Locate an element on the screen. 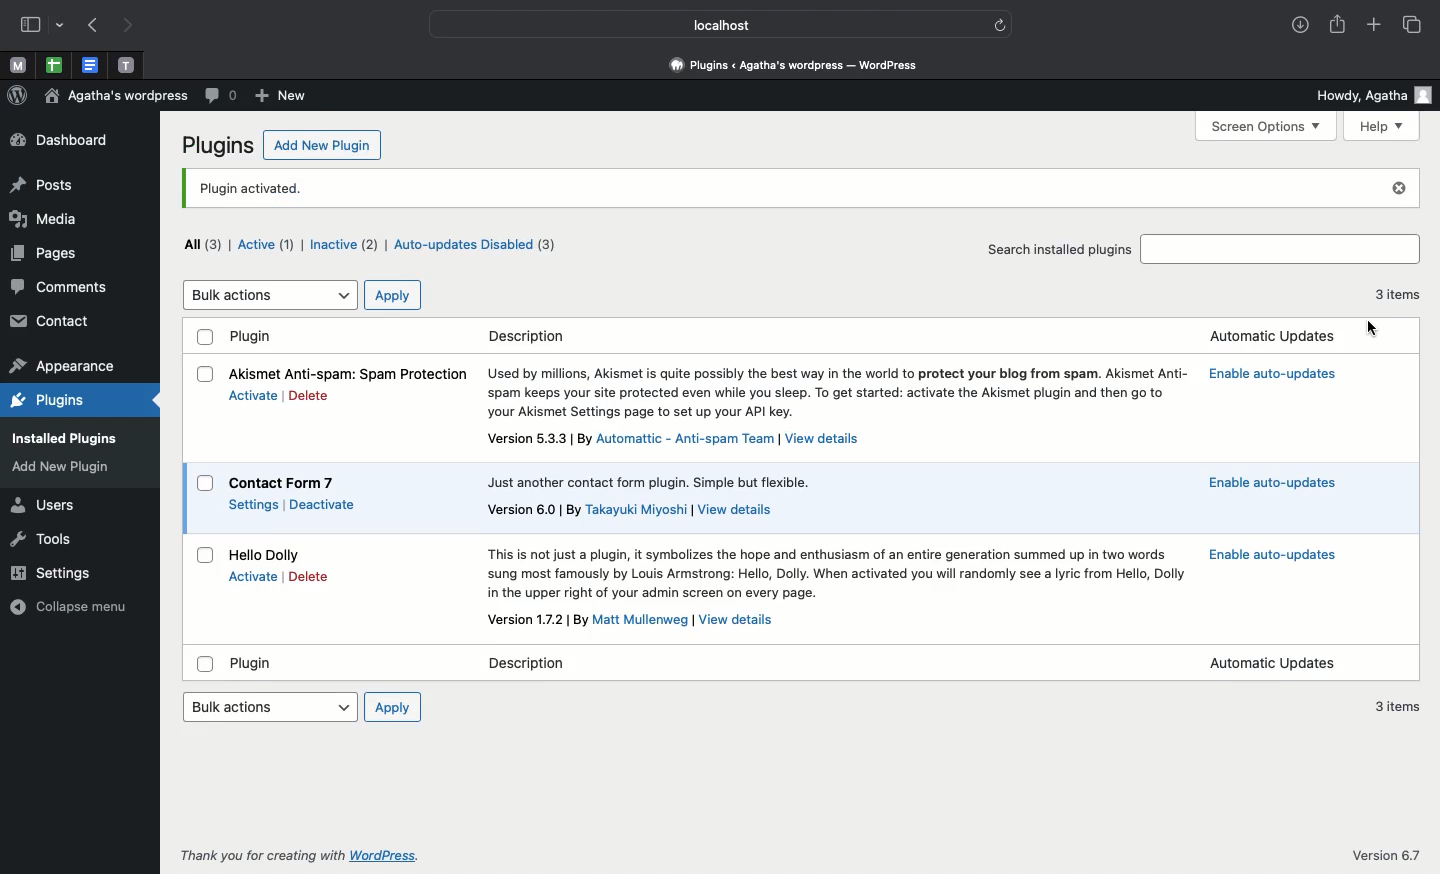  Delete is located at coordinates (307, 575).